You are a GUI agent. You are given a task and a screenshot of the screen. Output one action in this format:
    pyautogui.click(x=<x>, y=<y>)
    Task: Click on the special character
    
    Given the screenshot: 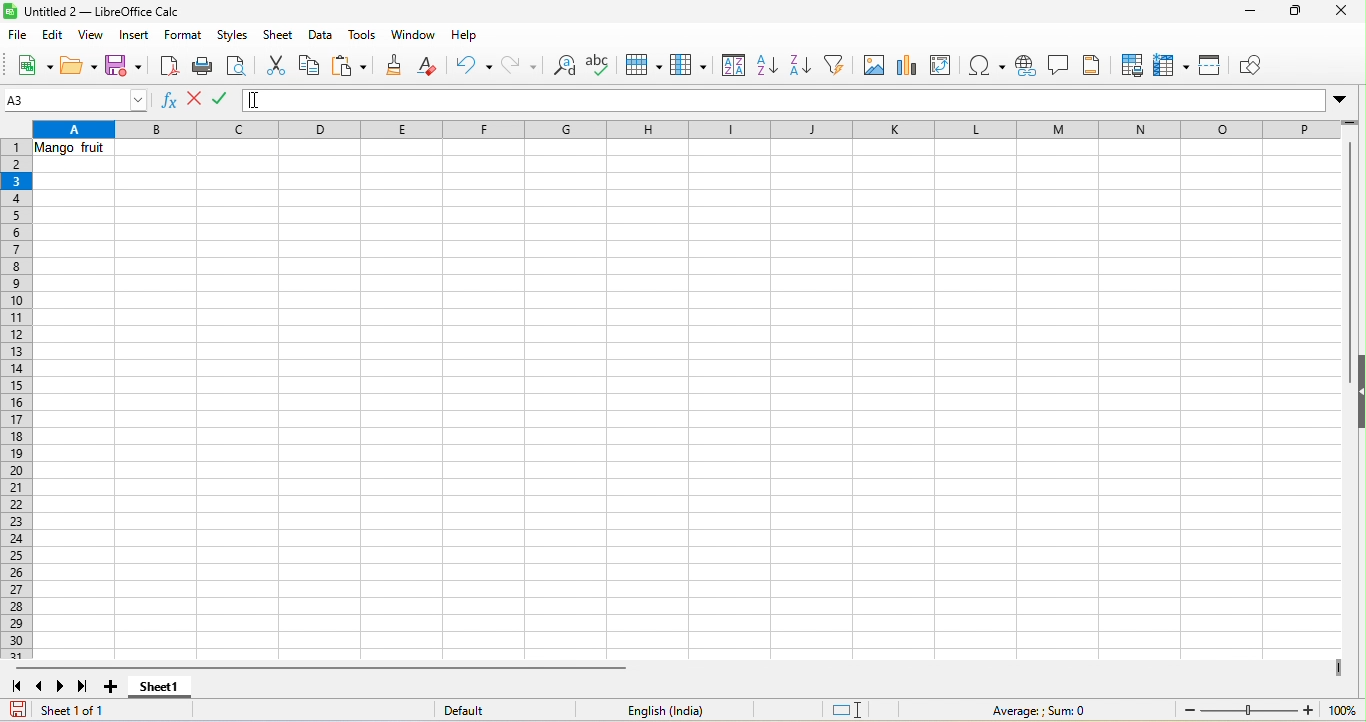 What is the action you would take?
    pyautogui.click(x=990, y=66)
    